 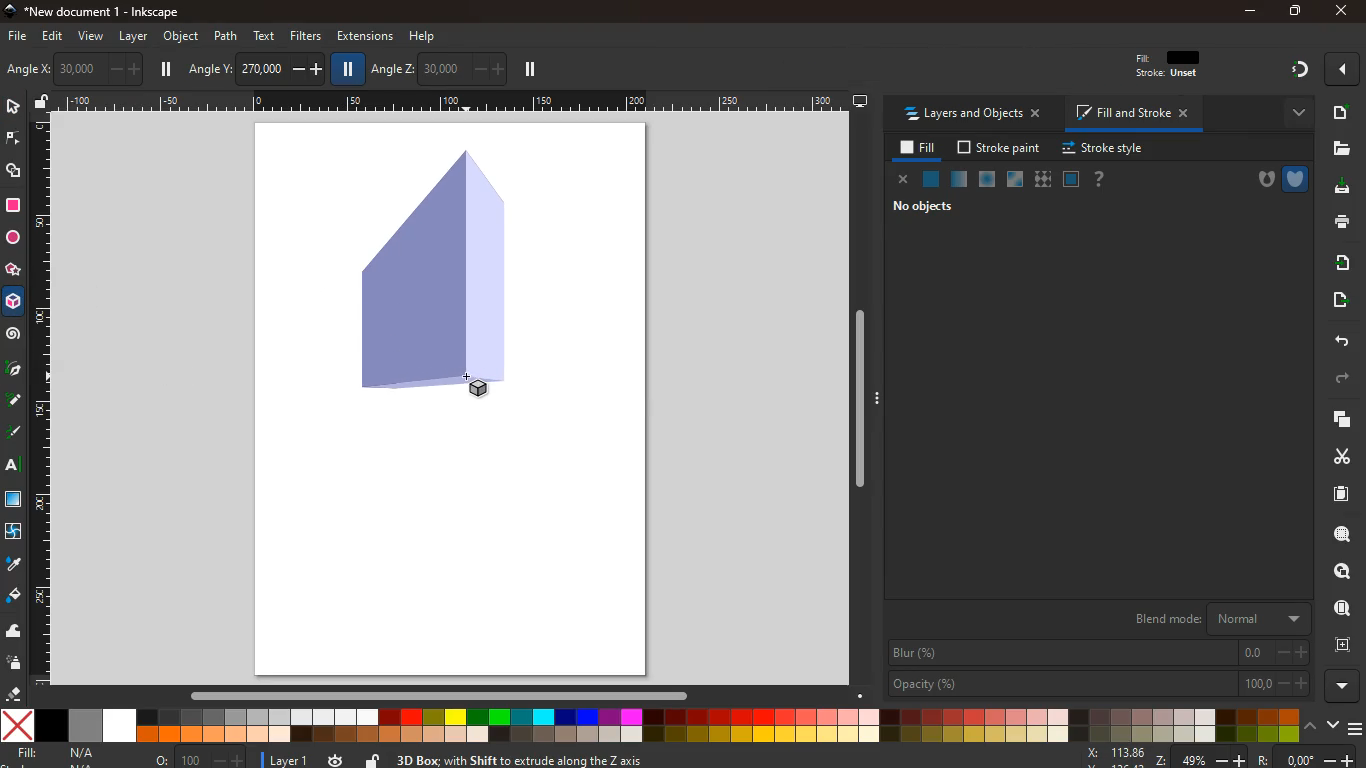 I want to click on view, so click(x=92, y=37).